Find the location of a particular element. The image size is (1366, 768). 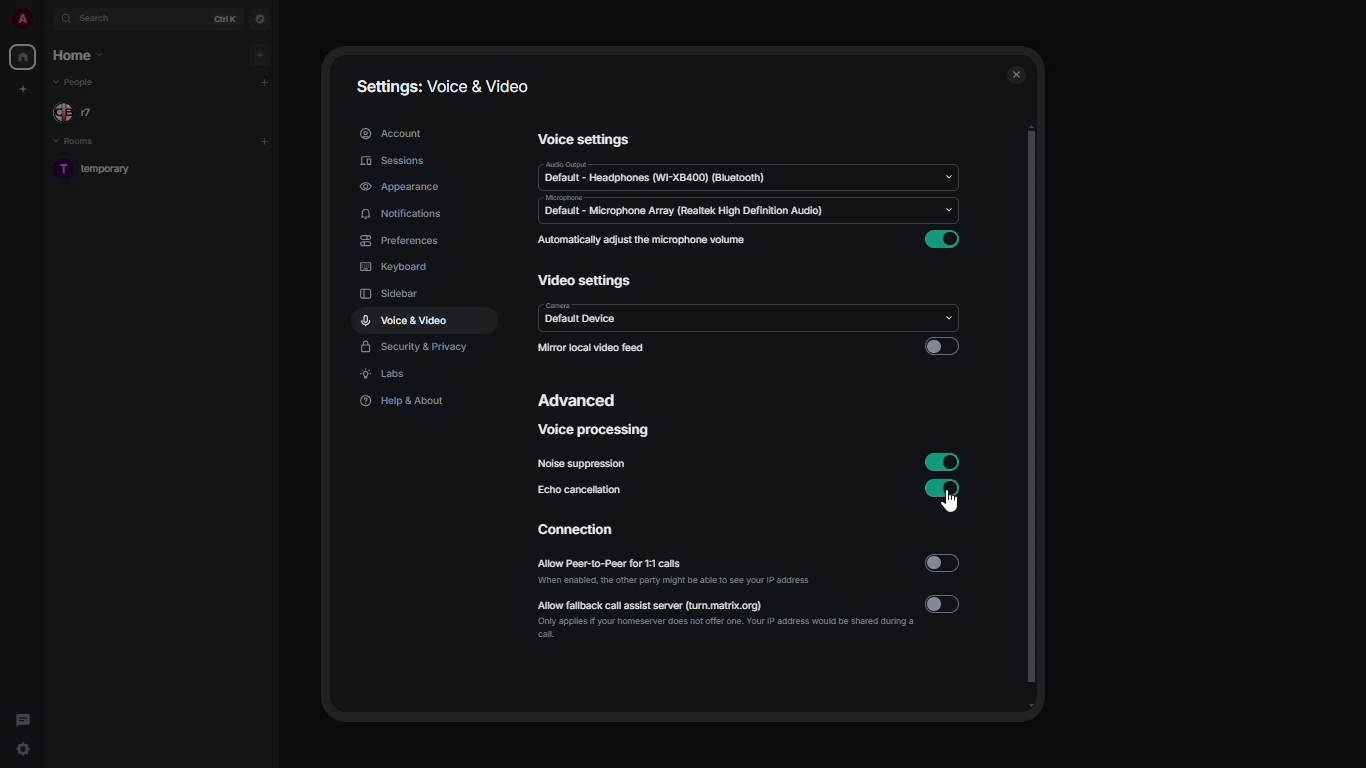

search is located at coordinates (103, 18).